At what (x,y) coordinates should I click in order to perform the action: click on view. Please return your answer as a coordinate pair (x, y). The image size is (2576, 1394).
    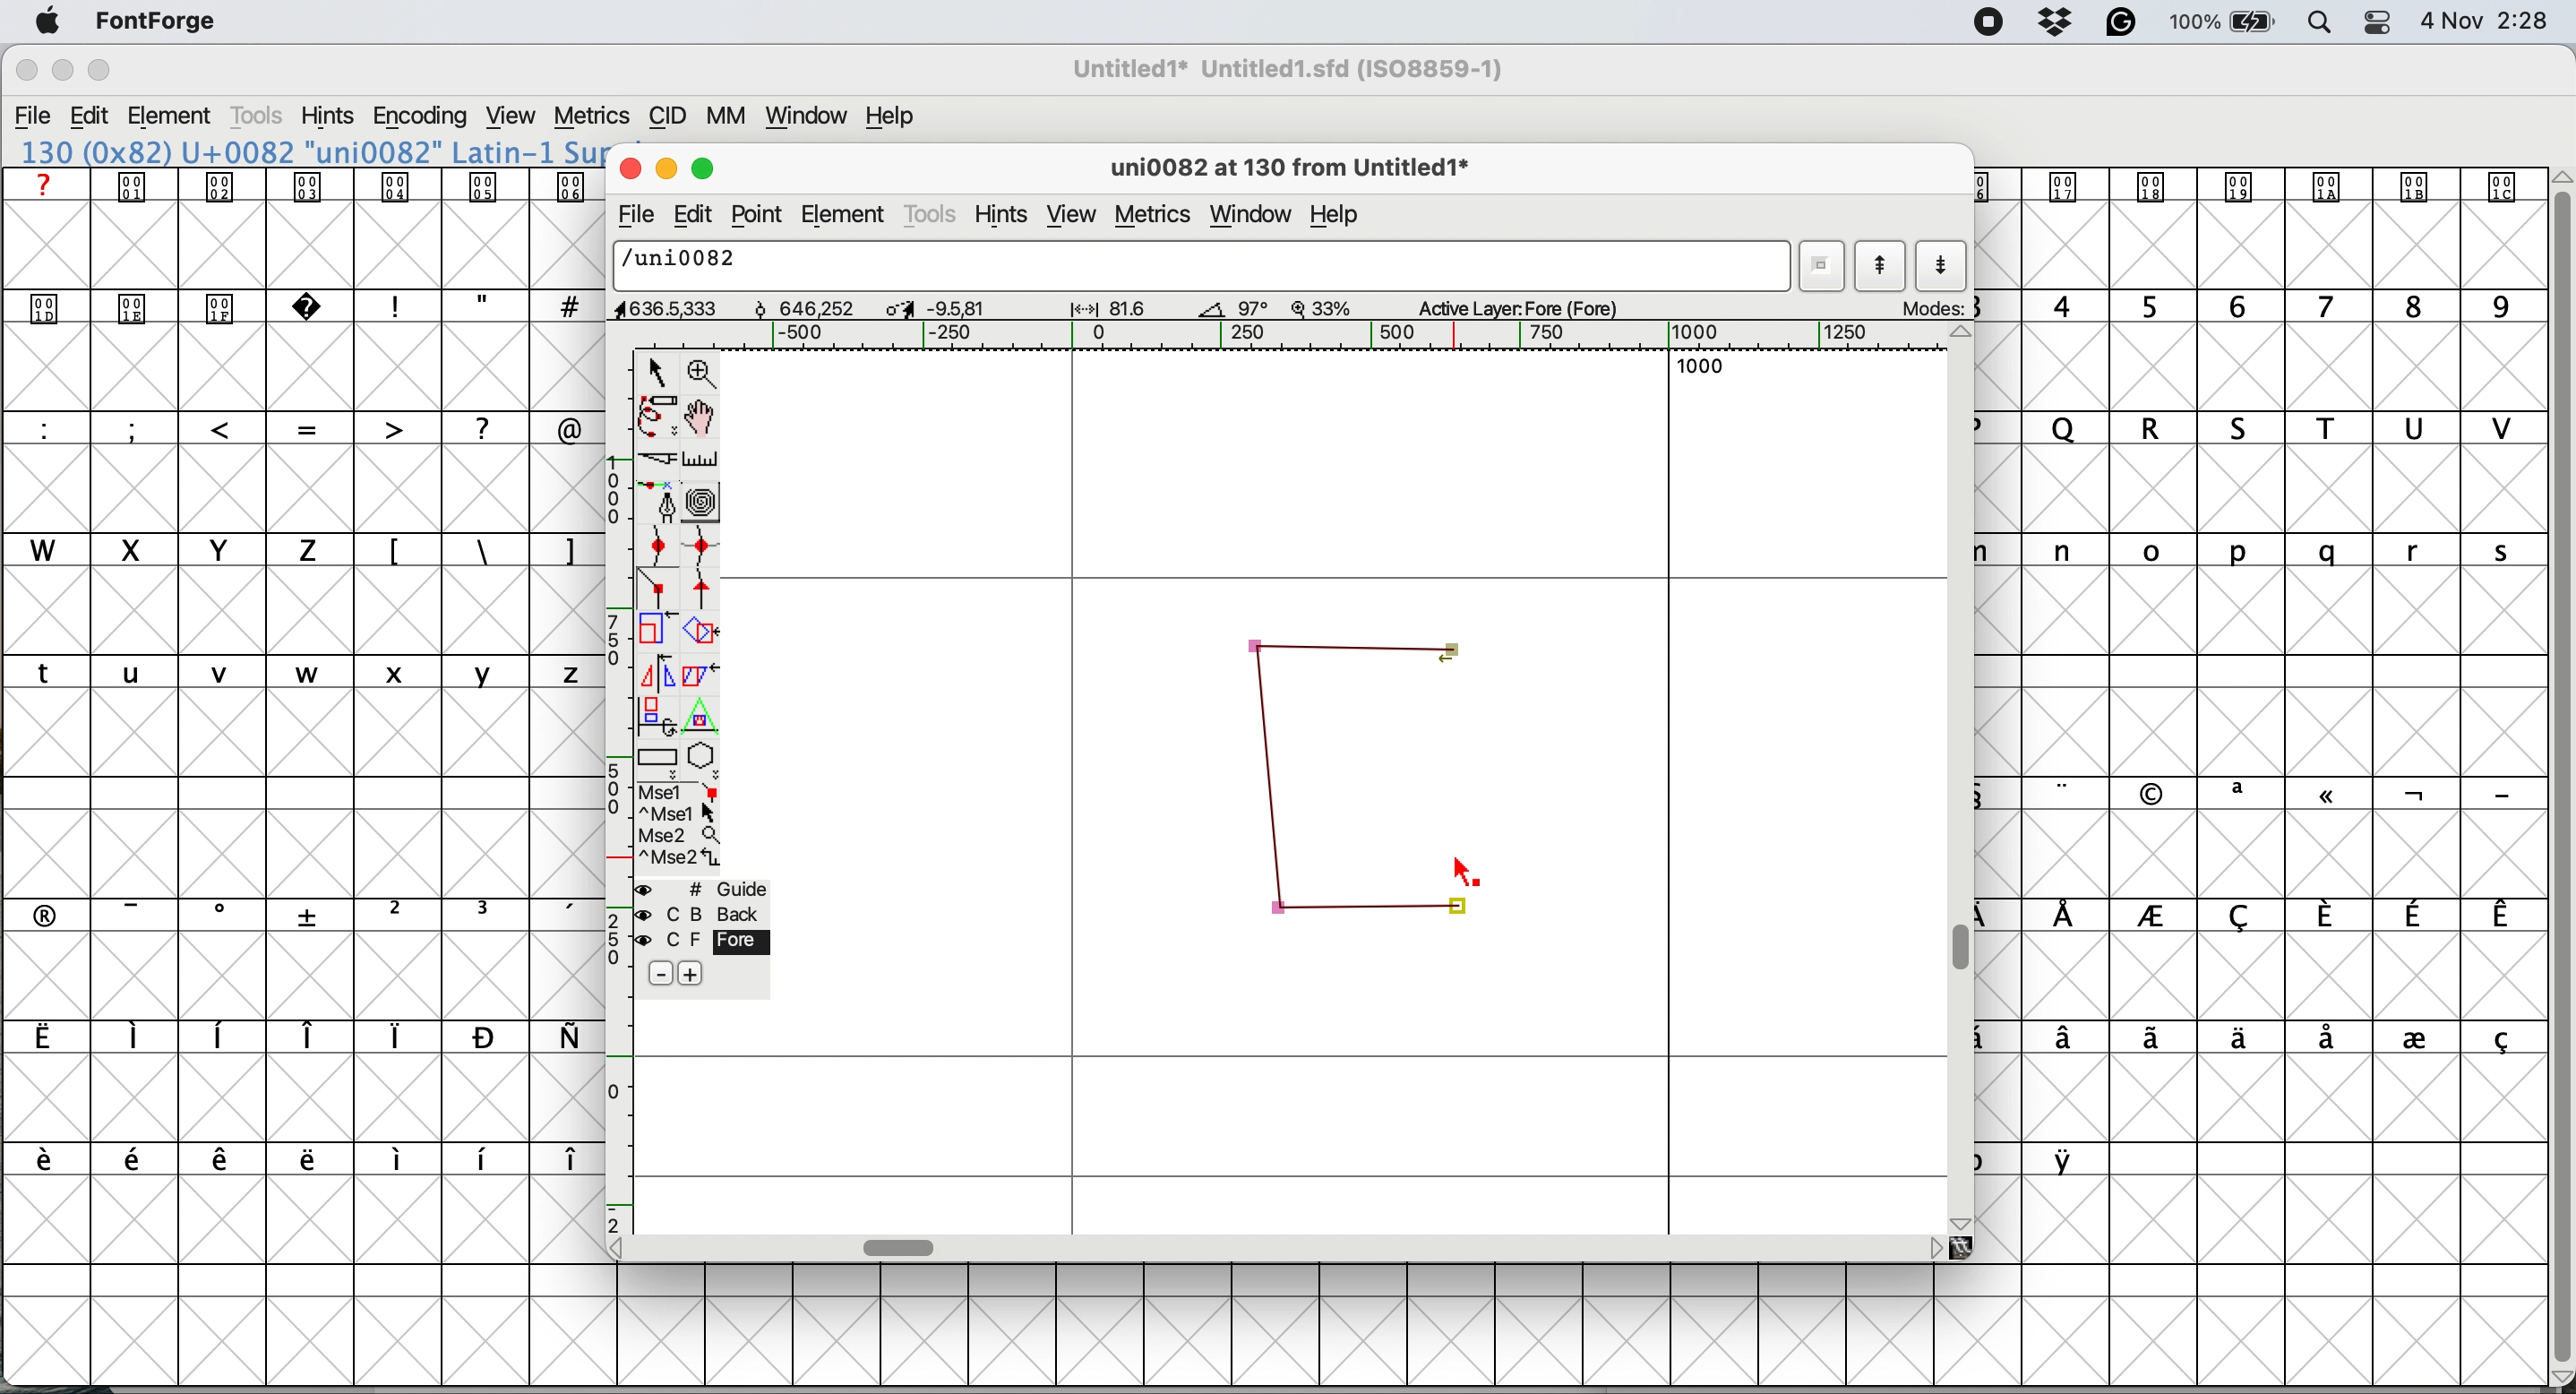
    Looking at the image, I should click on (514, 116).